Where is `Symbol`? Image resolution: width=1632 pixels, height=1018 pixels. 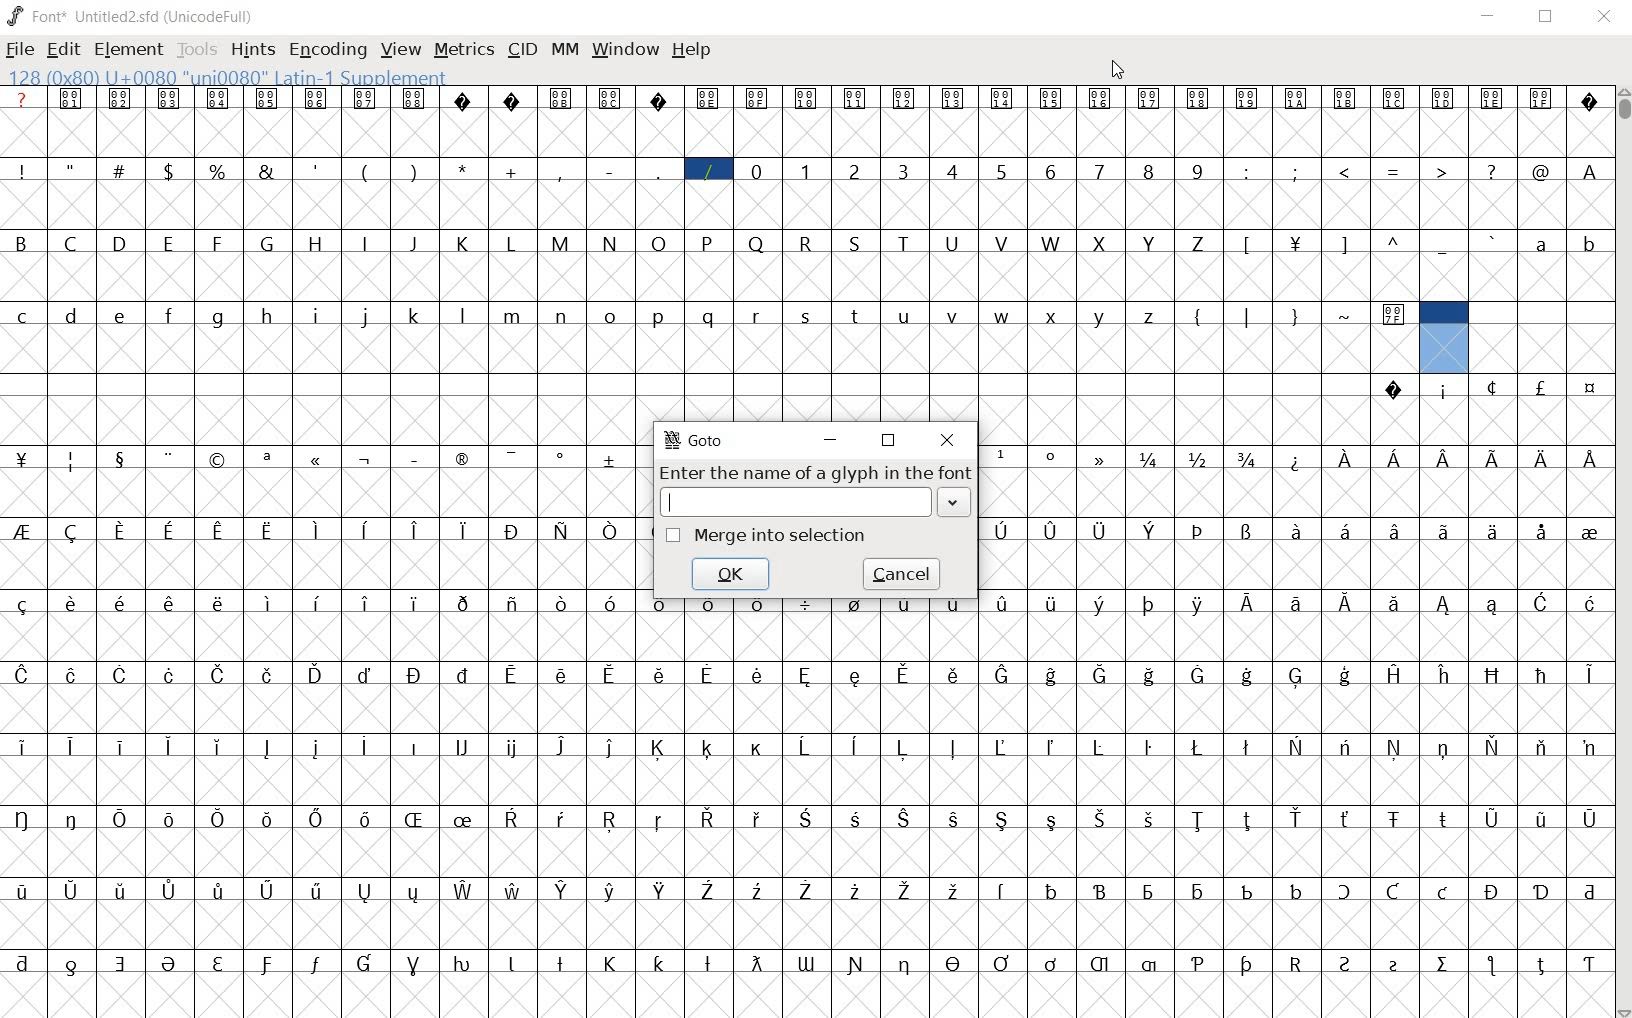
Symbol is located at coordinates (562, 601).